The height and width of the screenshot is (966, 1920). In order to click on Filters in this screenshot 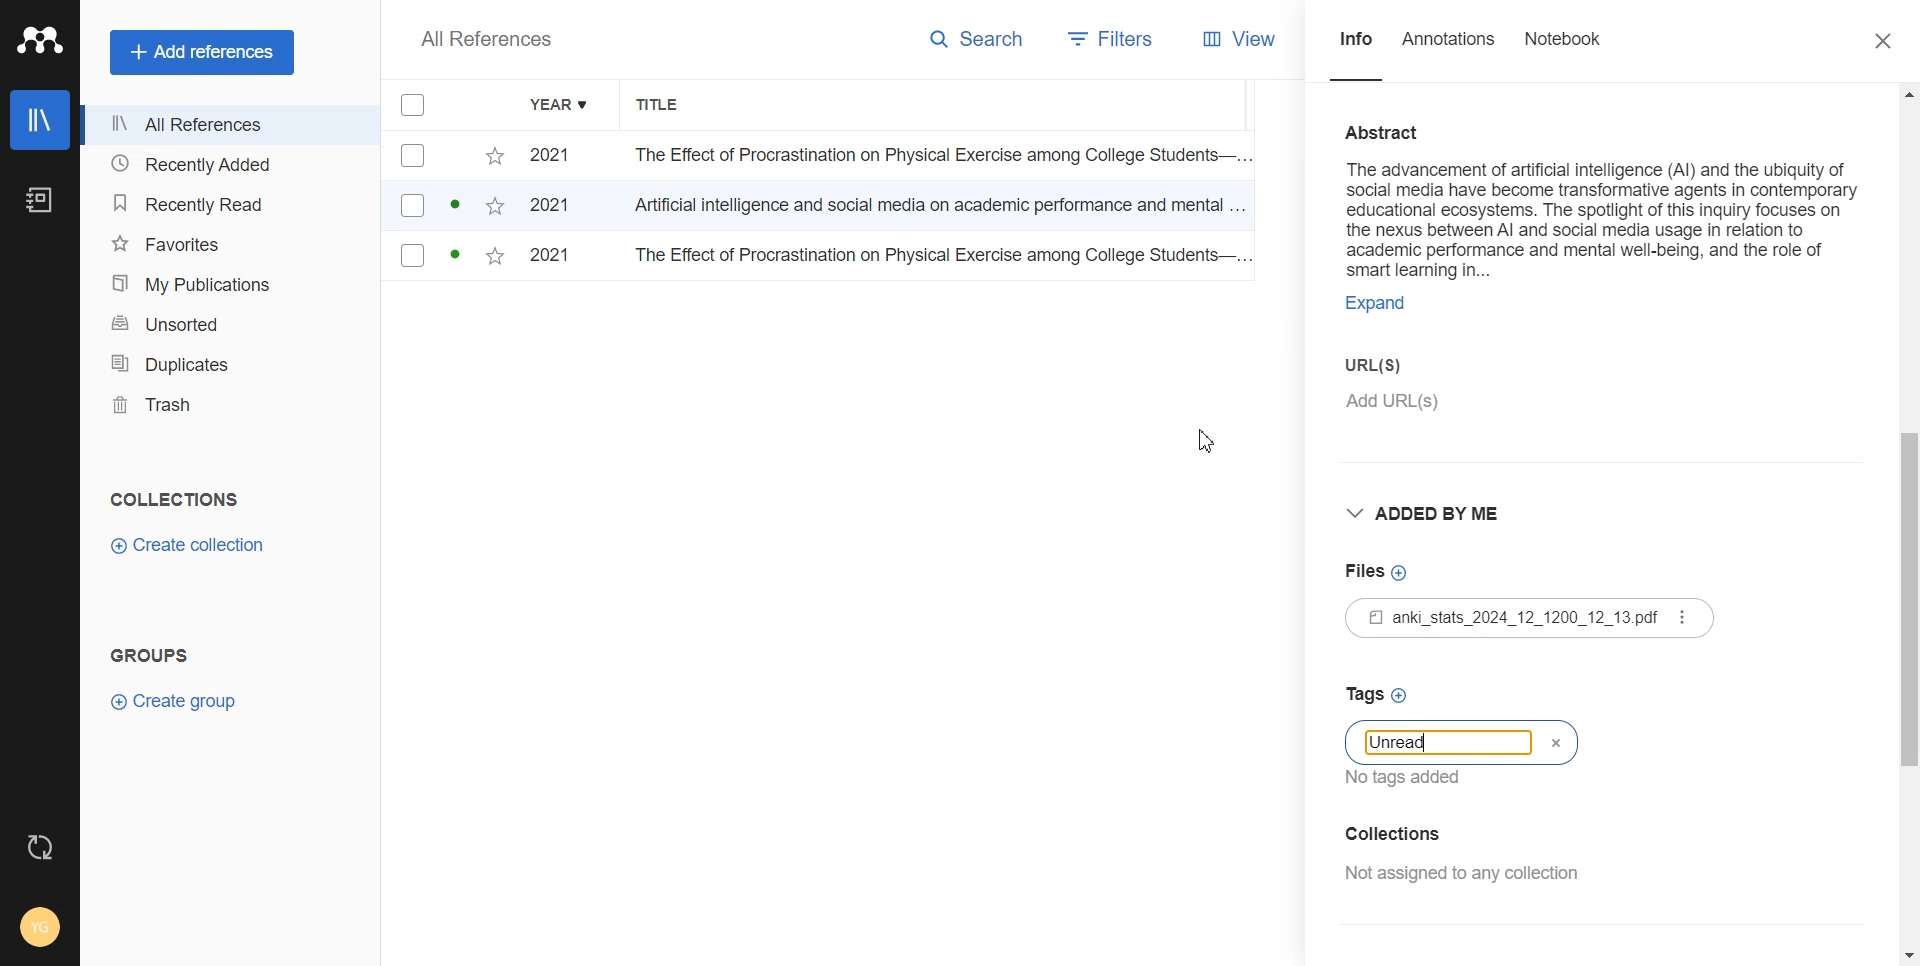, I will do `click(1107, 39)`.